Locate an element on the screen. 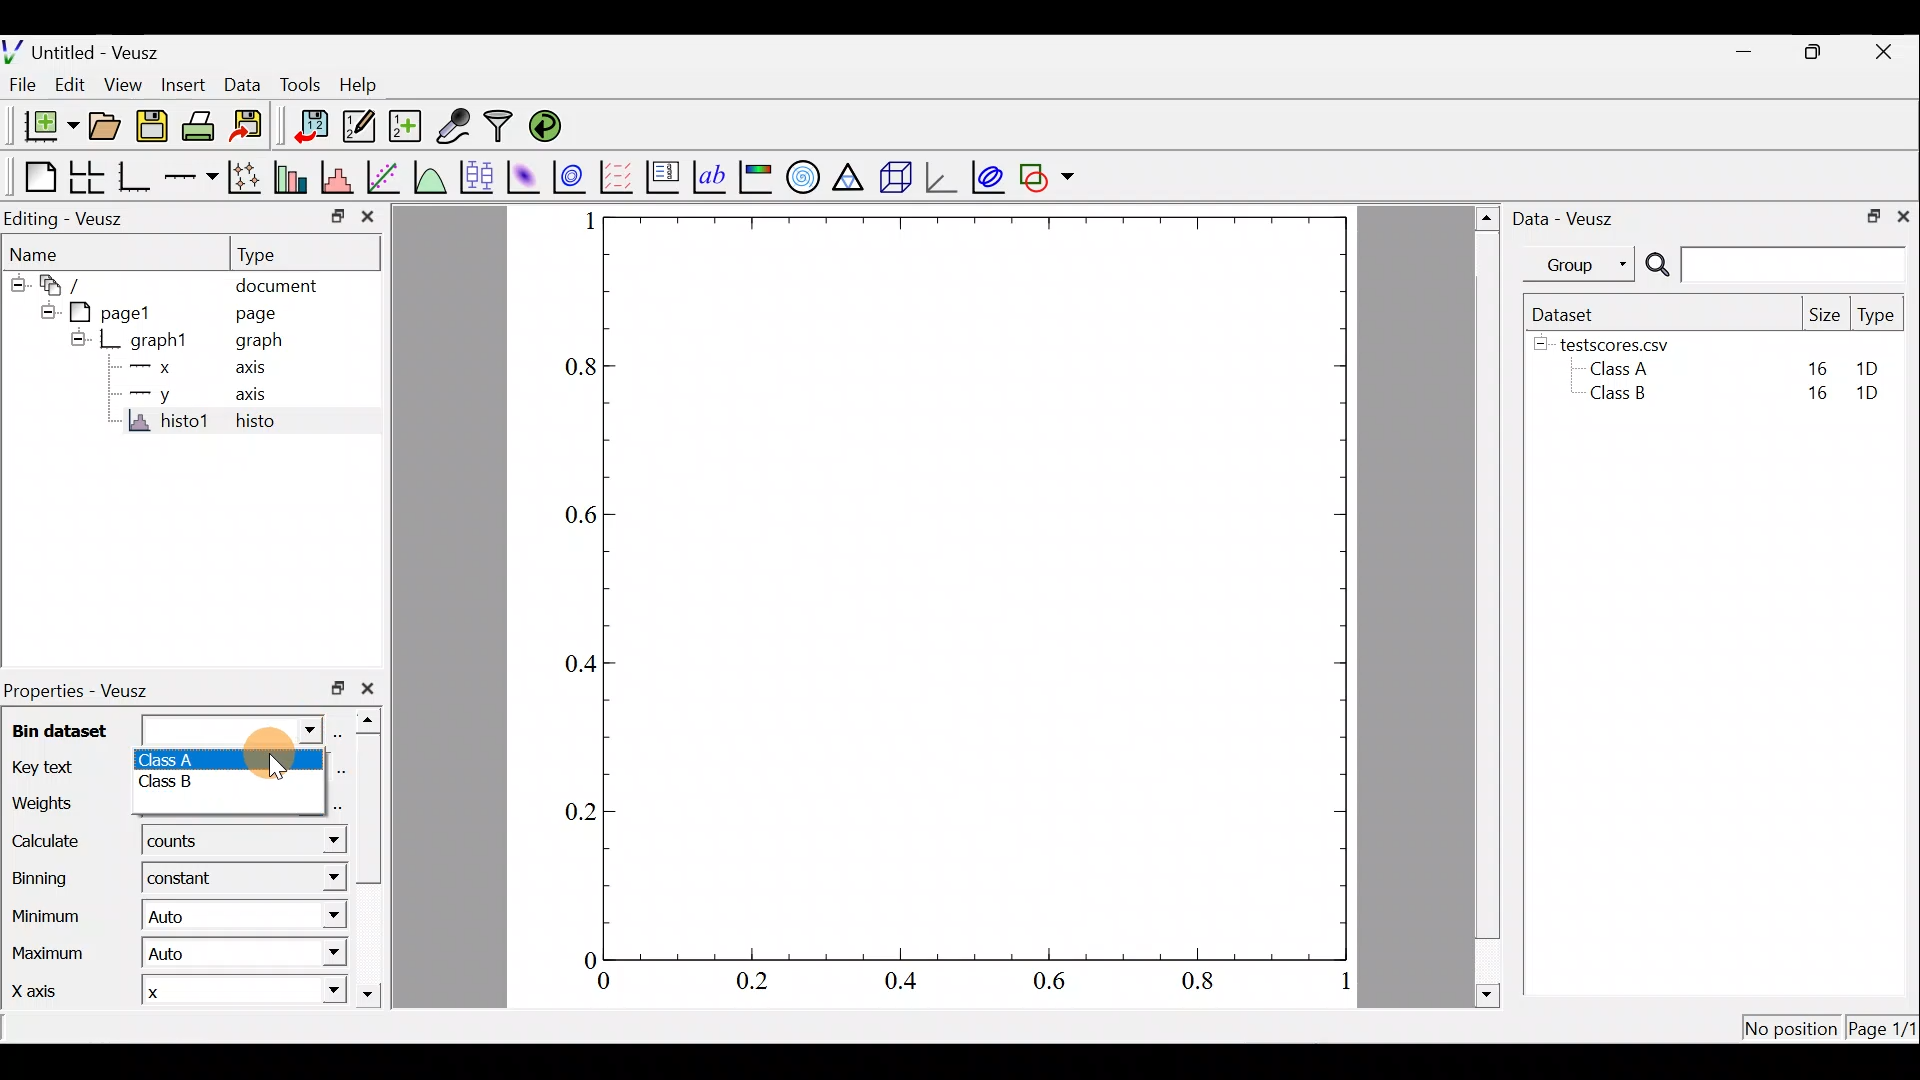 The image size is (1920, 1080). edit text is located at coordinates (341, 771).